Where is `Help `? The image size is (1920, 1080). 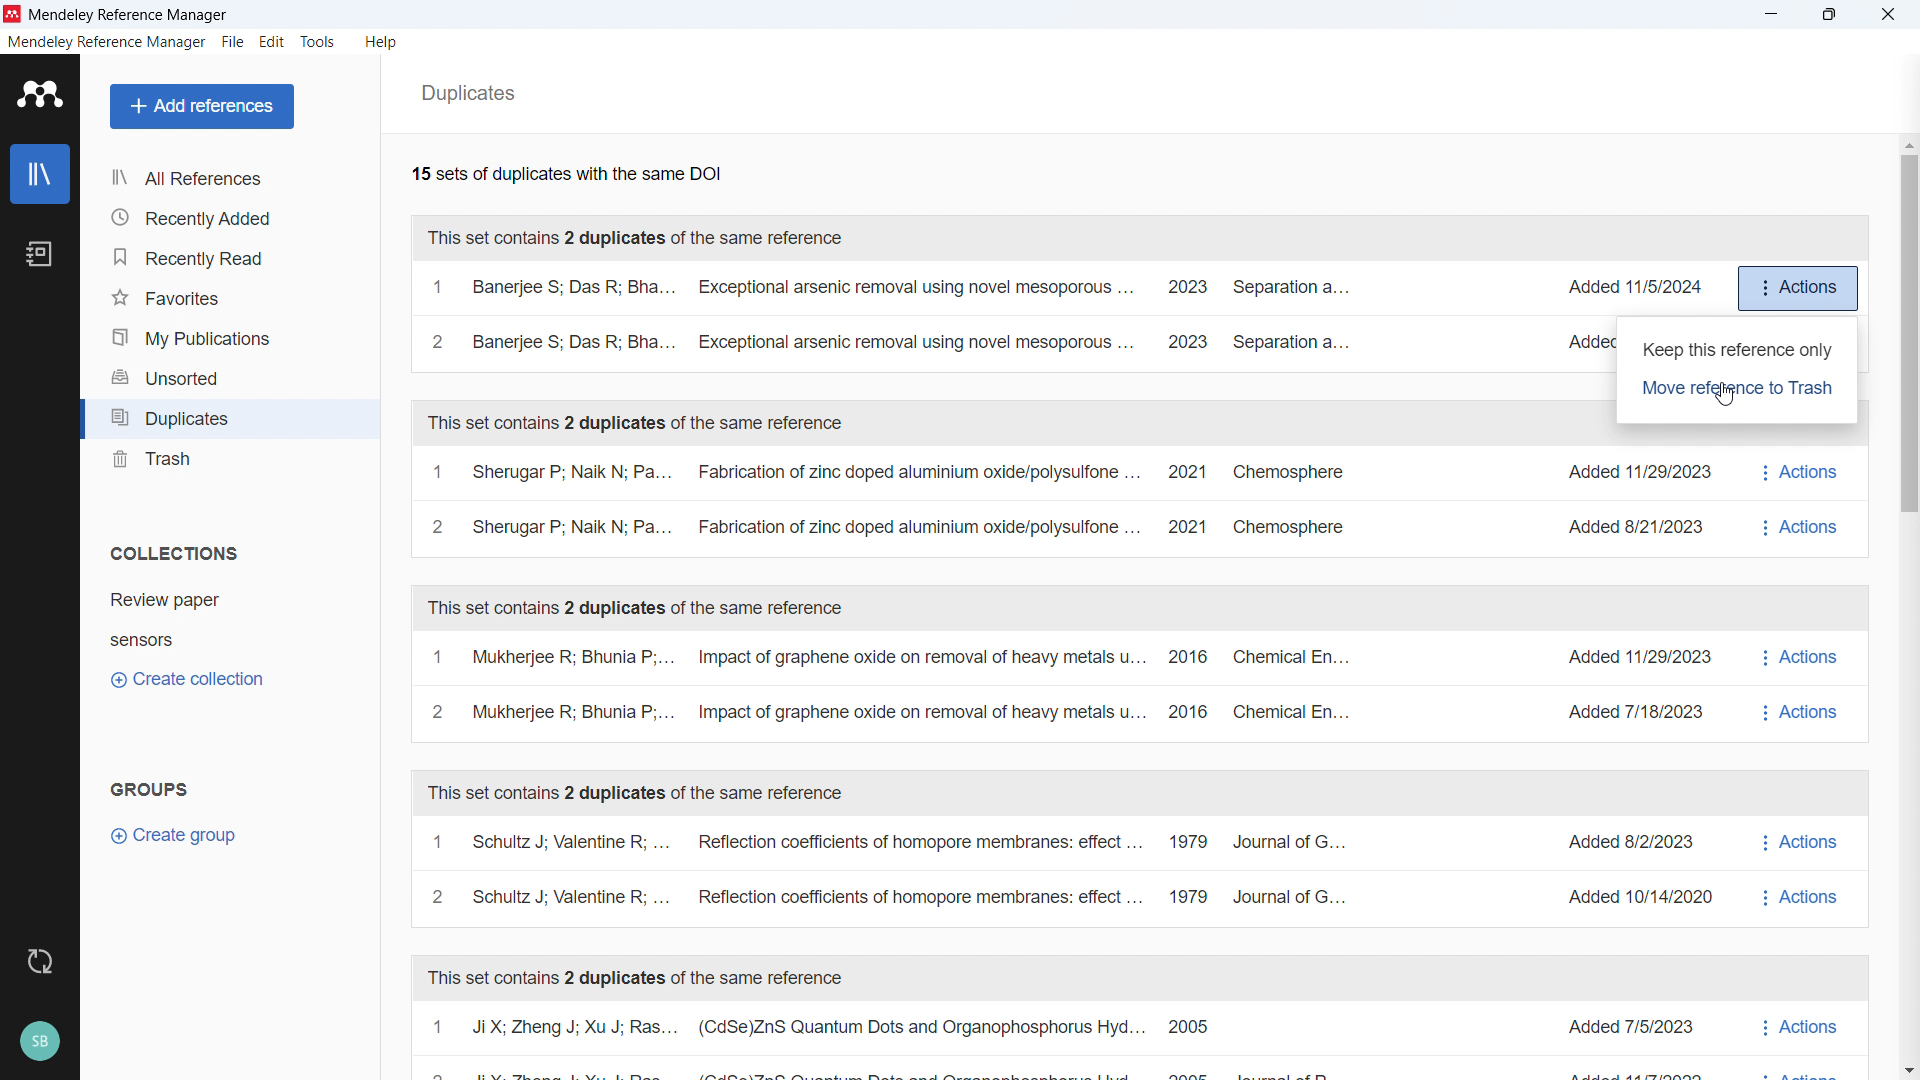 Help  is located at coordinates (382, 43).